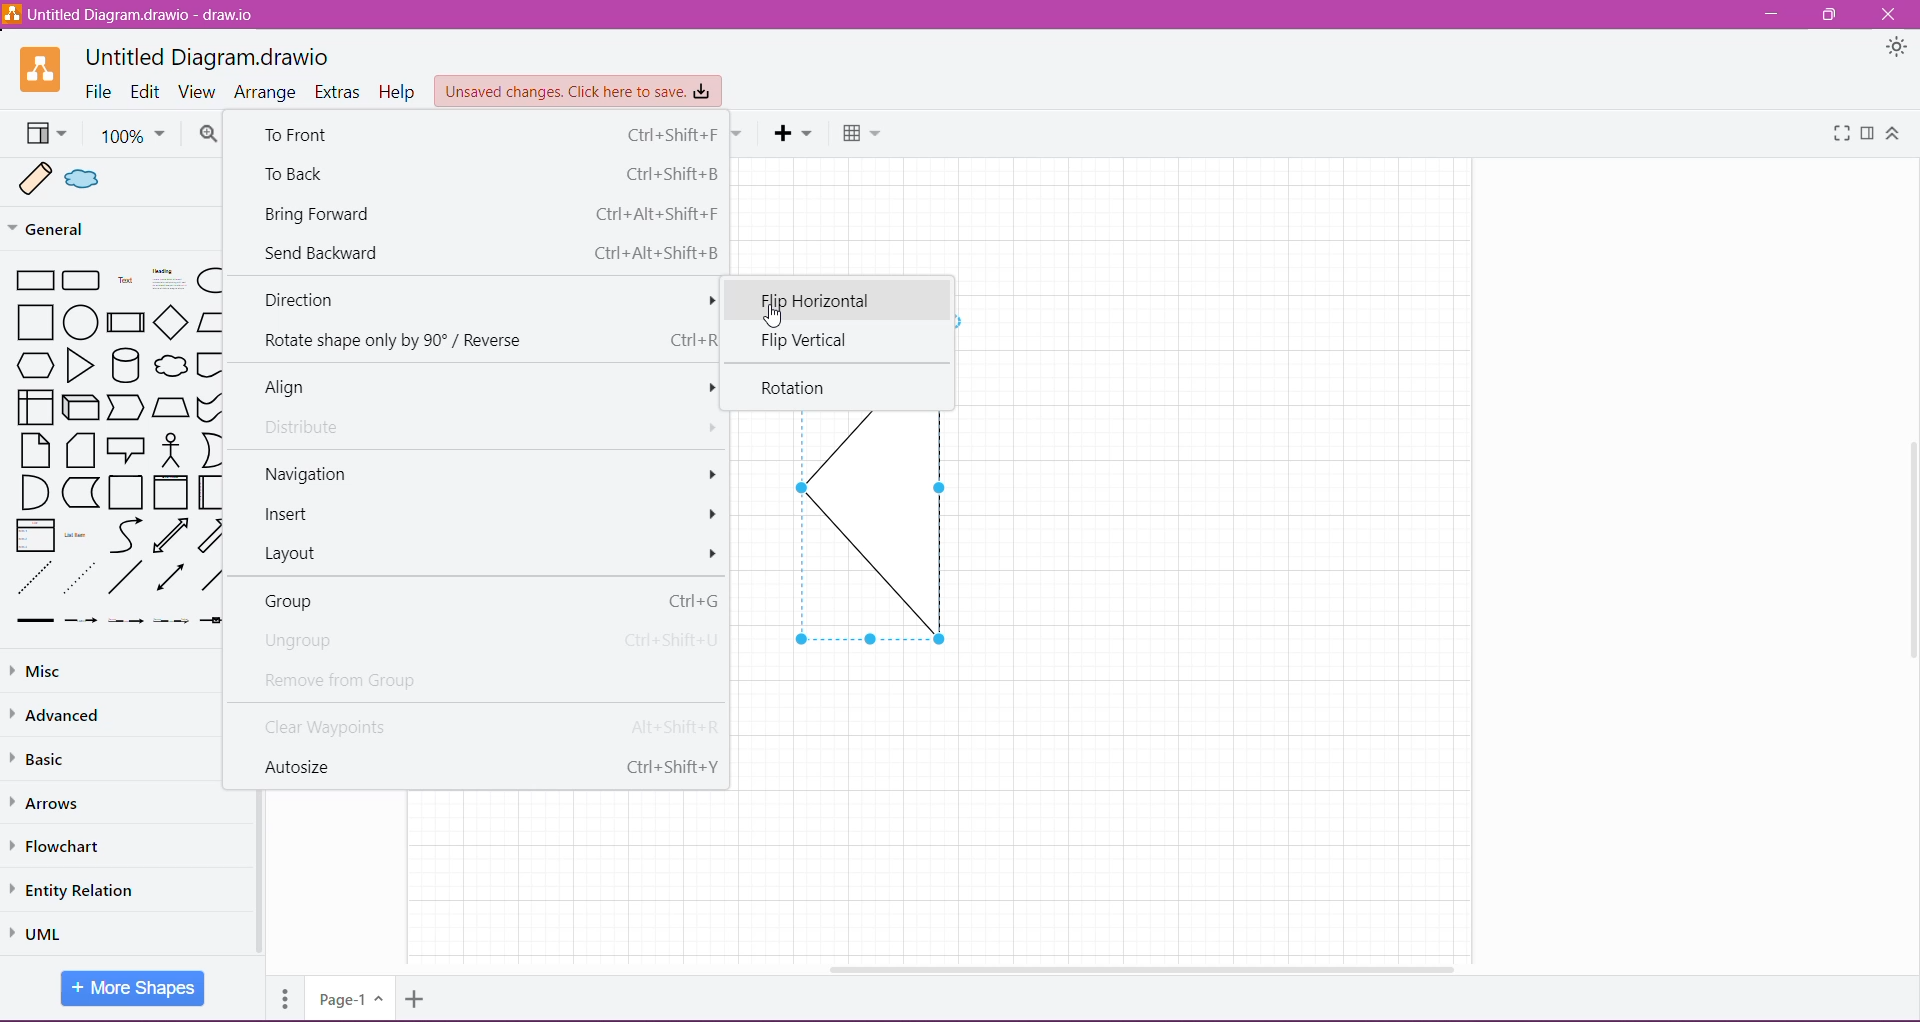  What do you see at coordinates (90, 672) in the screenshot?
I see `Misc` at bounding box center [90, 672].